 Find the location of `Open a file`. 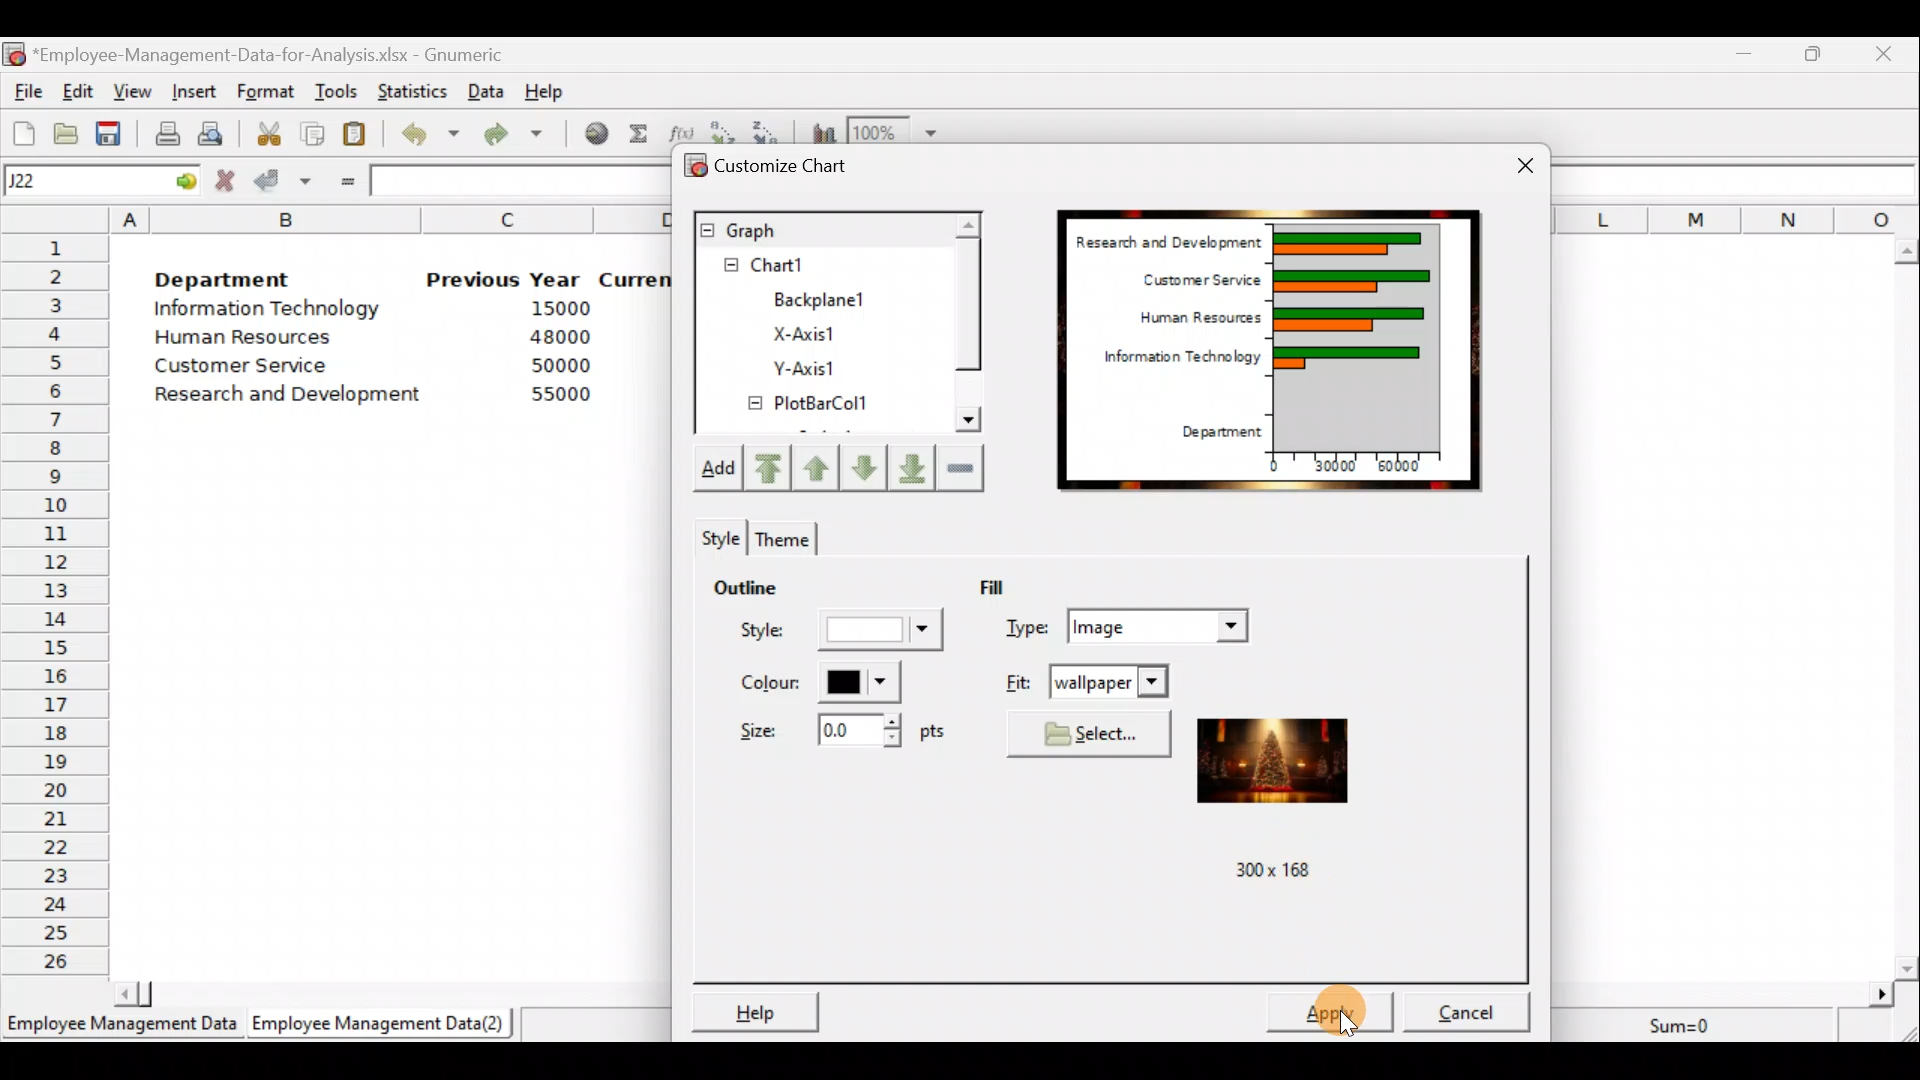

Open a file is located at coordinates (65, 131).